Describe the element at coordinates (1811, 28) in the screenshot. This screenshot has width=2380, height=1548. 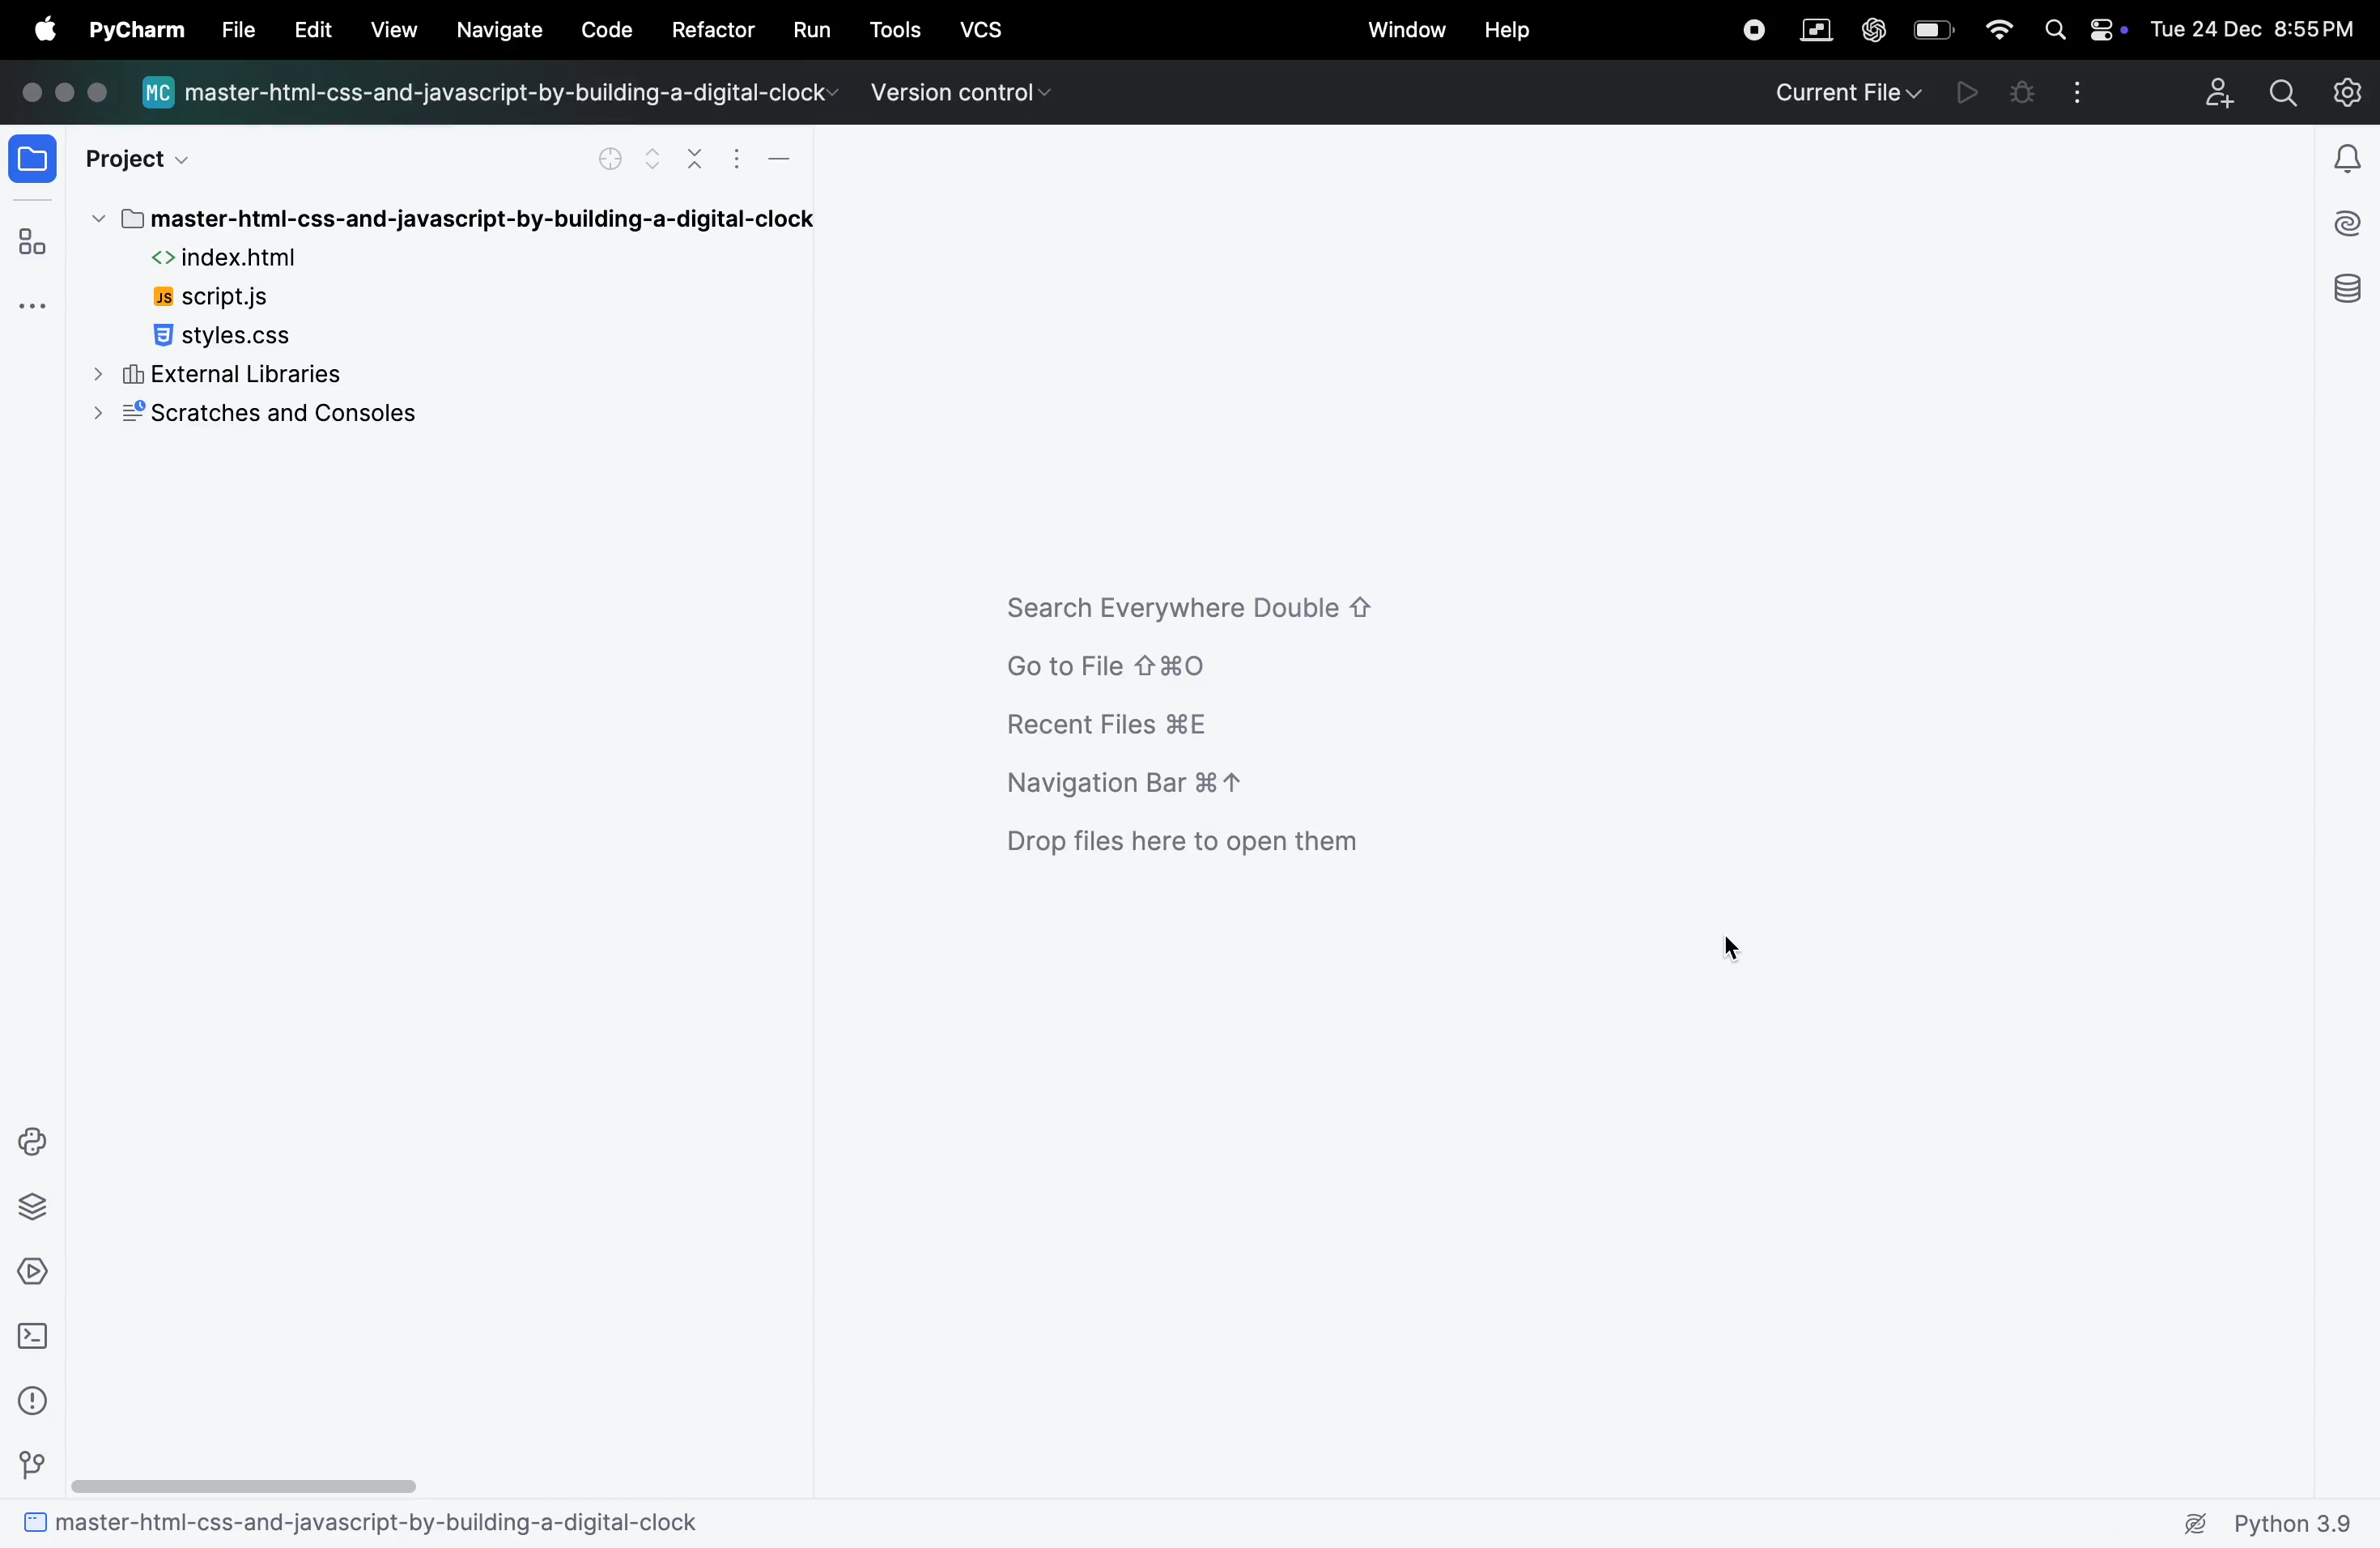
I see `parallel space` at that location.